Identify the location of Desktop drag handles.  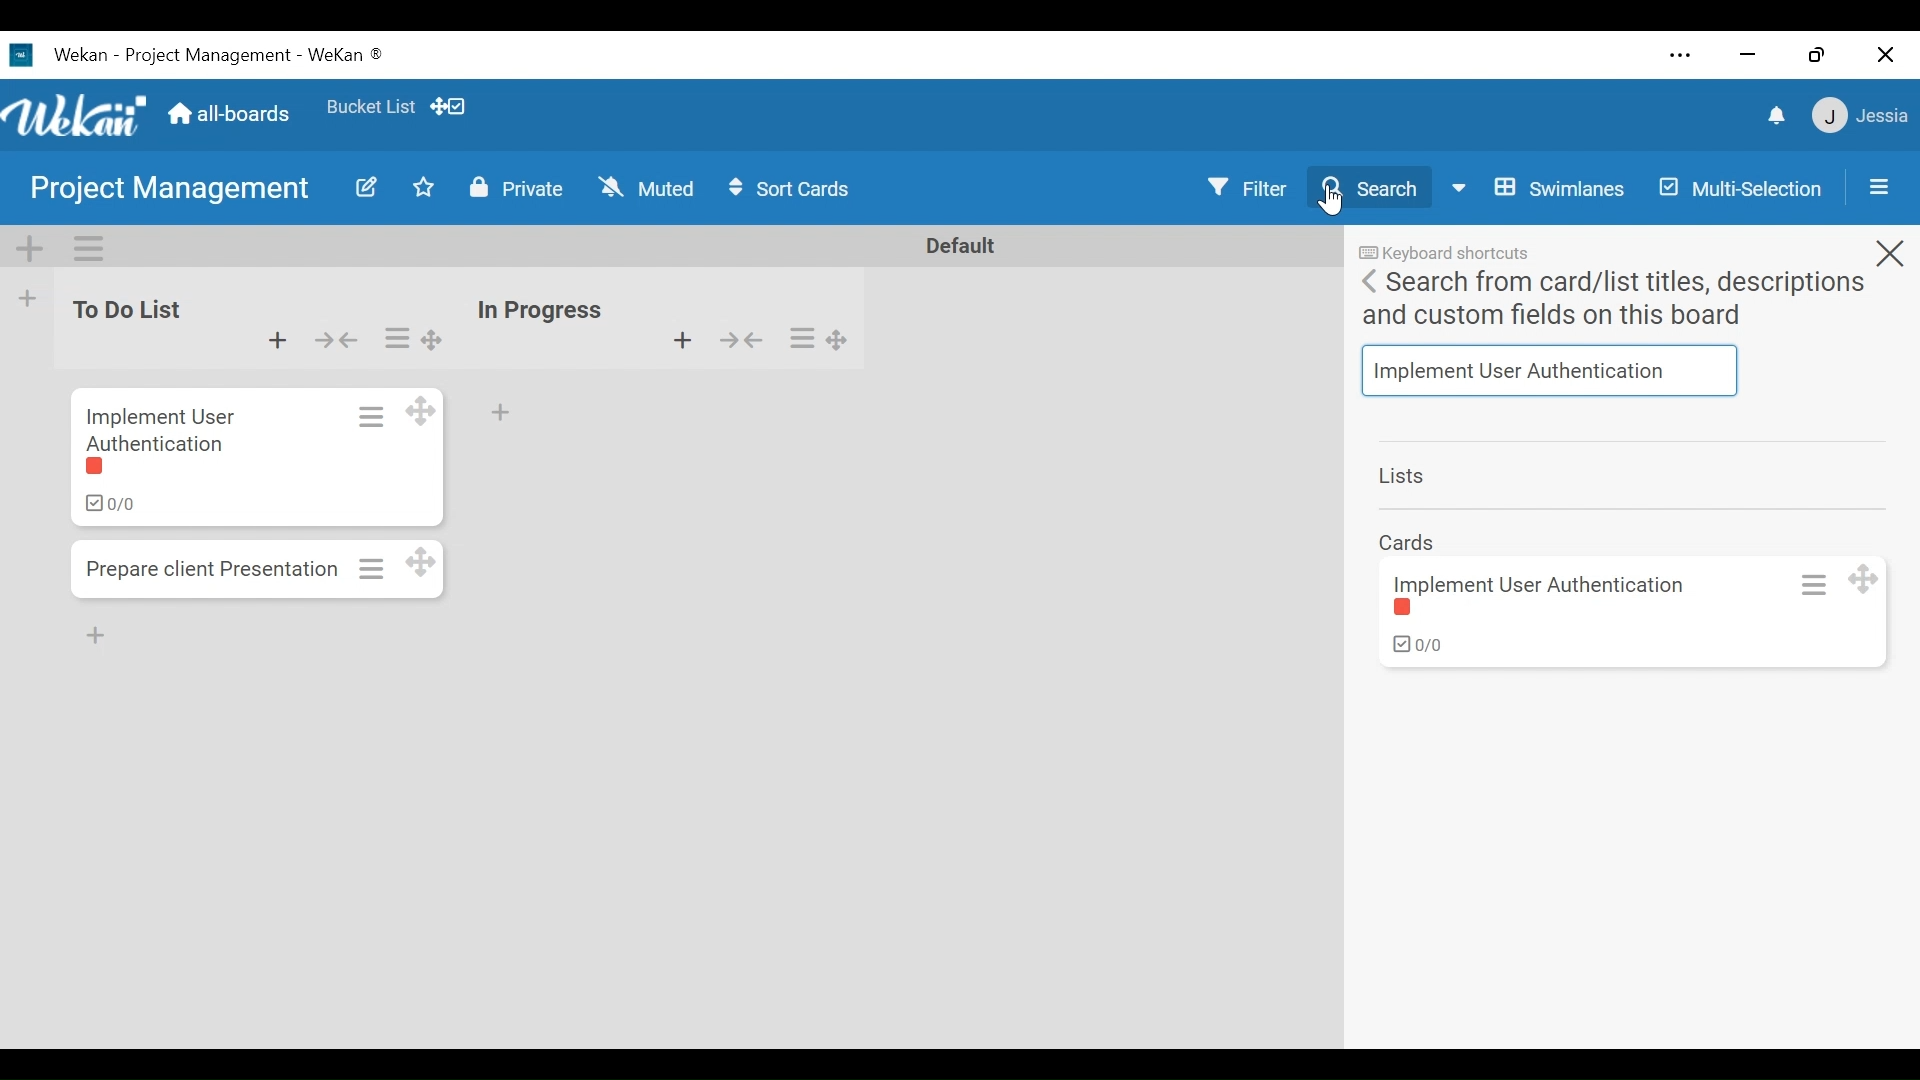
(424, 412).